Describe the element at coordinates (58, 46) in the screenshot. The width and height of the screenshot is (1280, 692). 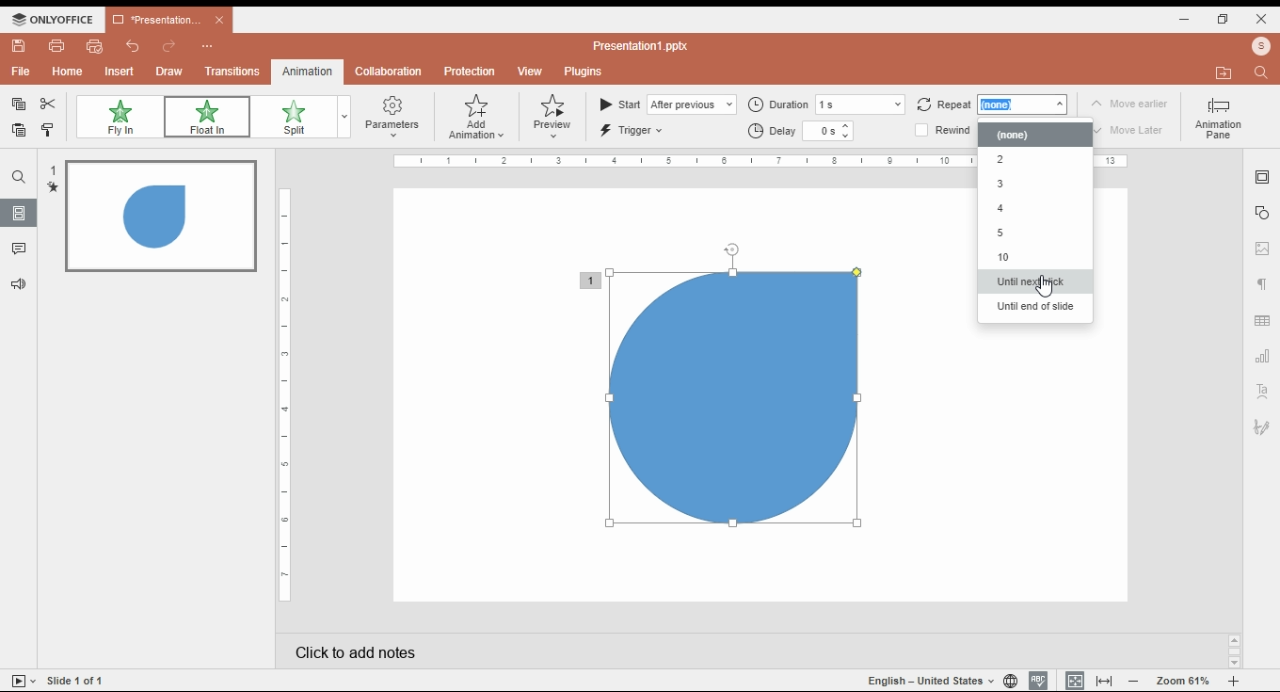
I see `print file` at that location.